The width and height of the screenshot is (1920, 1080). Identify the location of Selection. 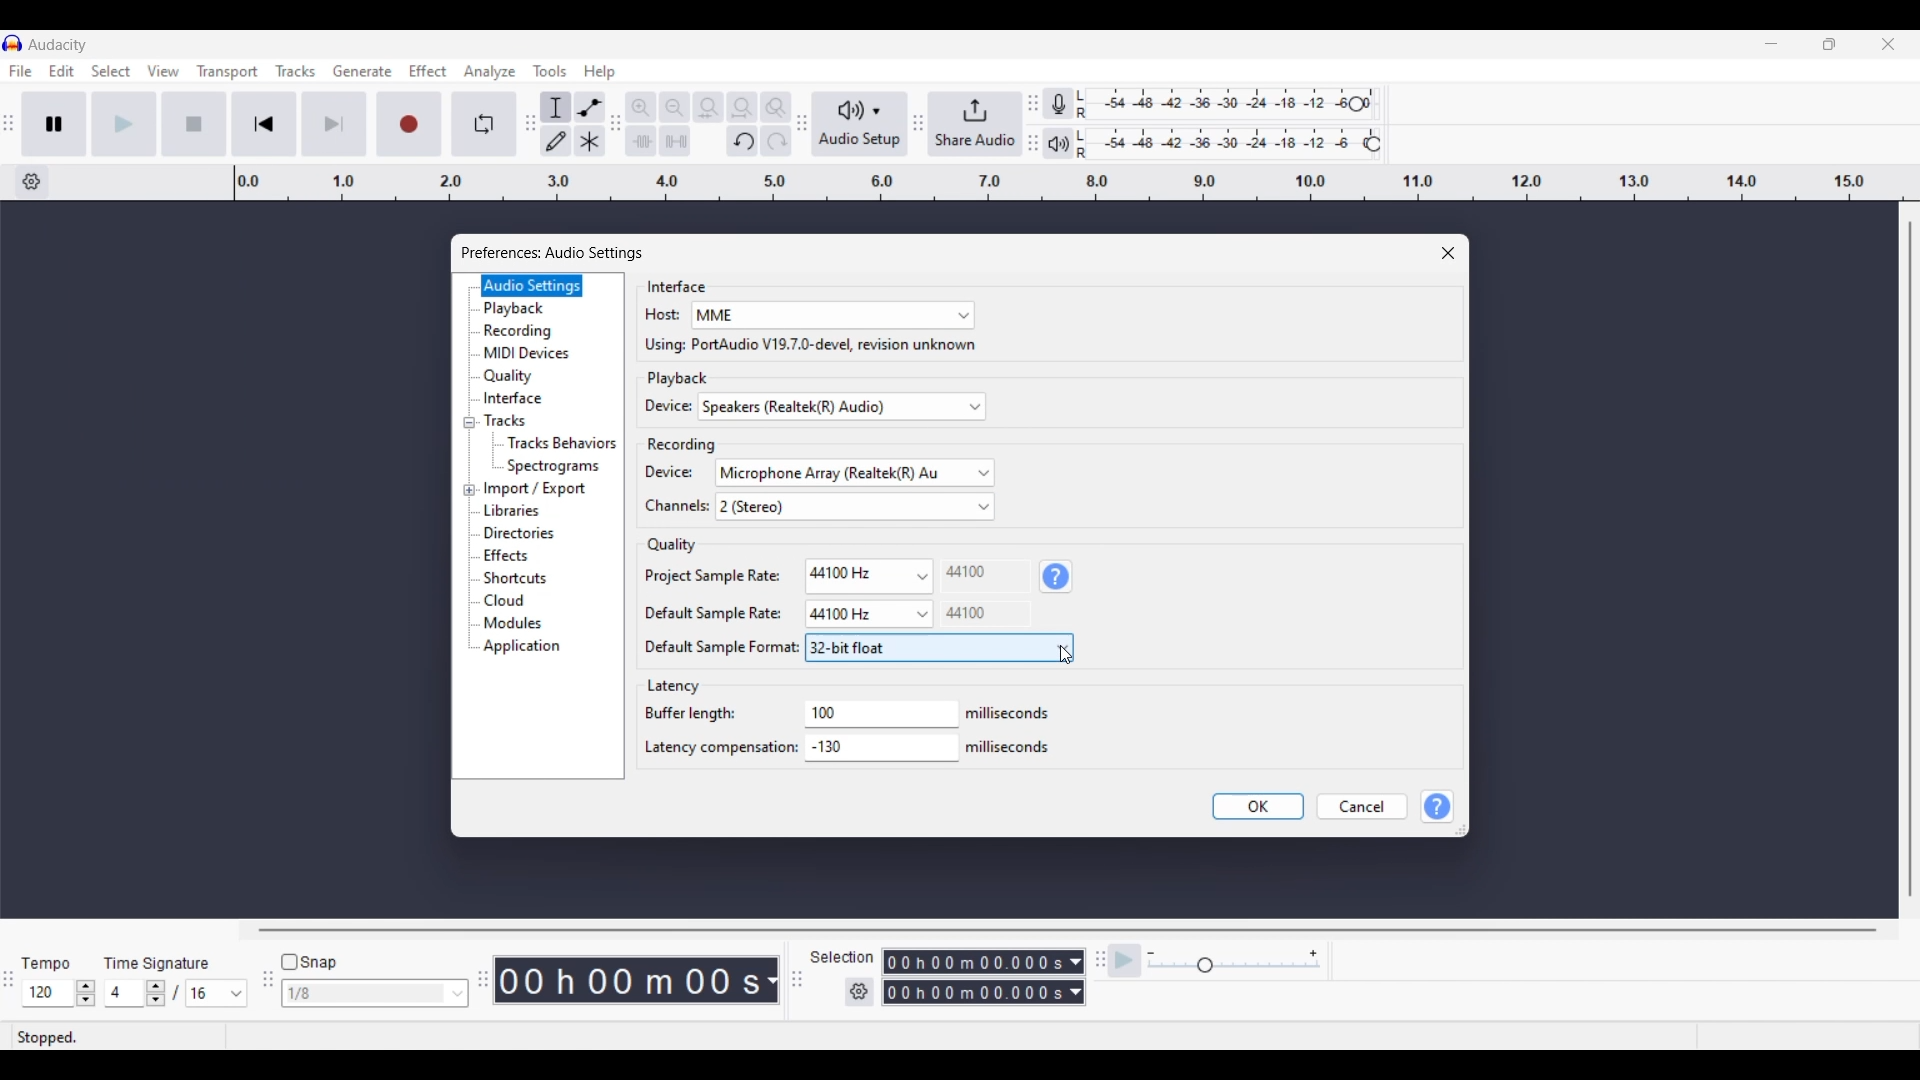
(840, 957).